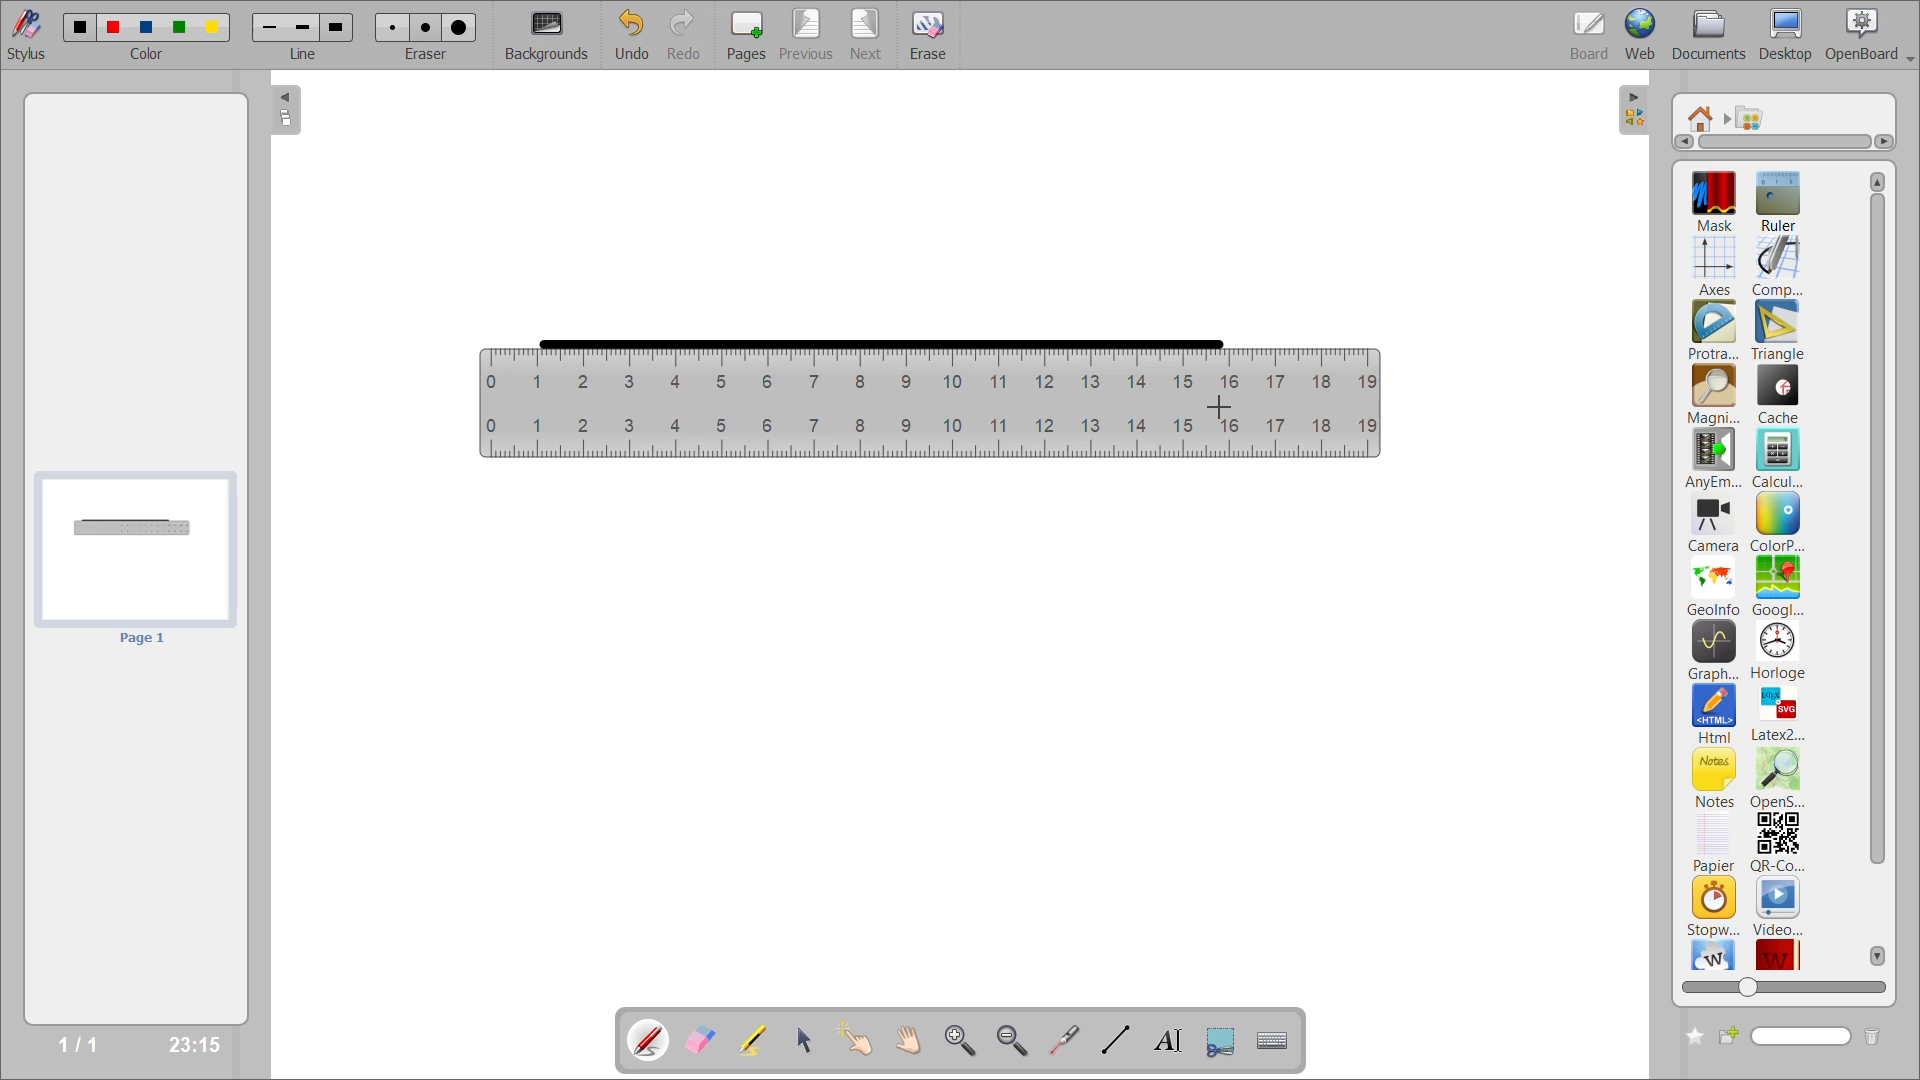 This screenshot has width=1920, height=1080. What do you see at coordinates (1015, 1039) in the screenshot?
I see `zoom out` at bounding box center [1015, 1039].